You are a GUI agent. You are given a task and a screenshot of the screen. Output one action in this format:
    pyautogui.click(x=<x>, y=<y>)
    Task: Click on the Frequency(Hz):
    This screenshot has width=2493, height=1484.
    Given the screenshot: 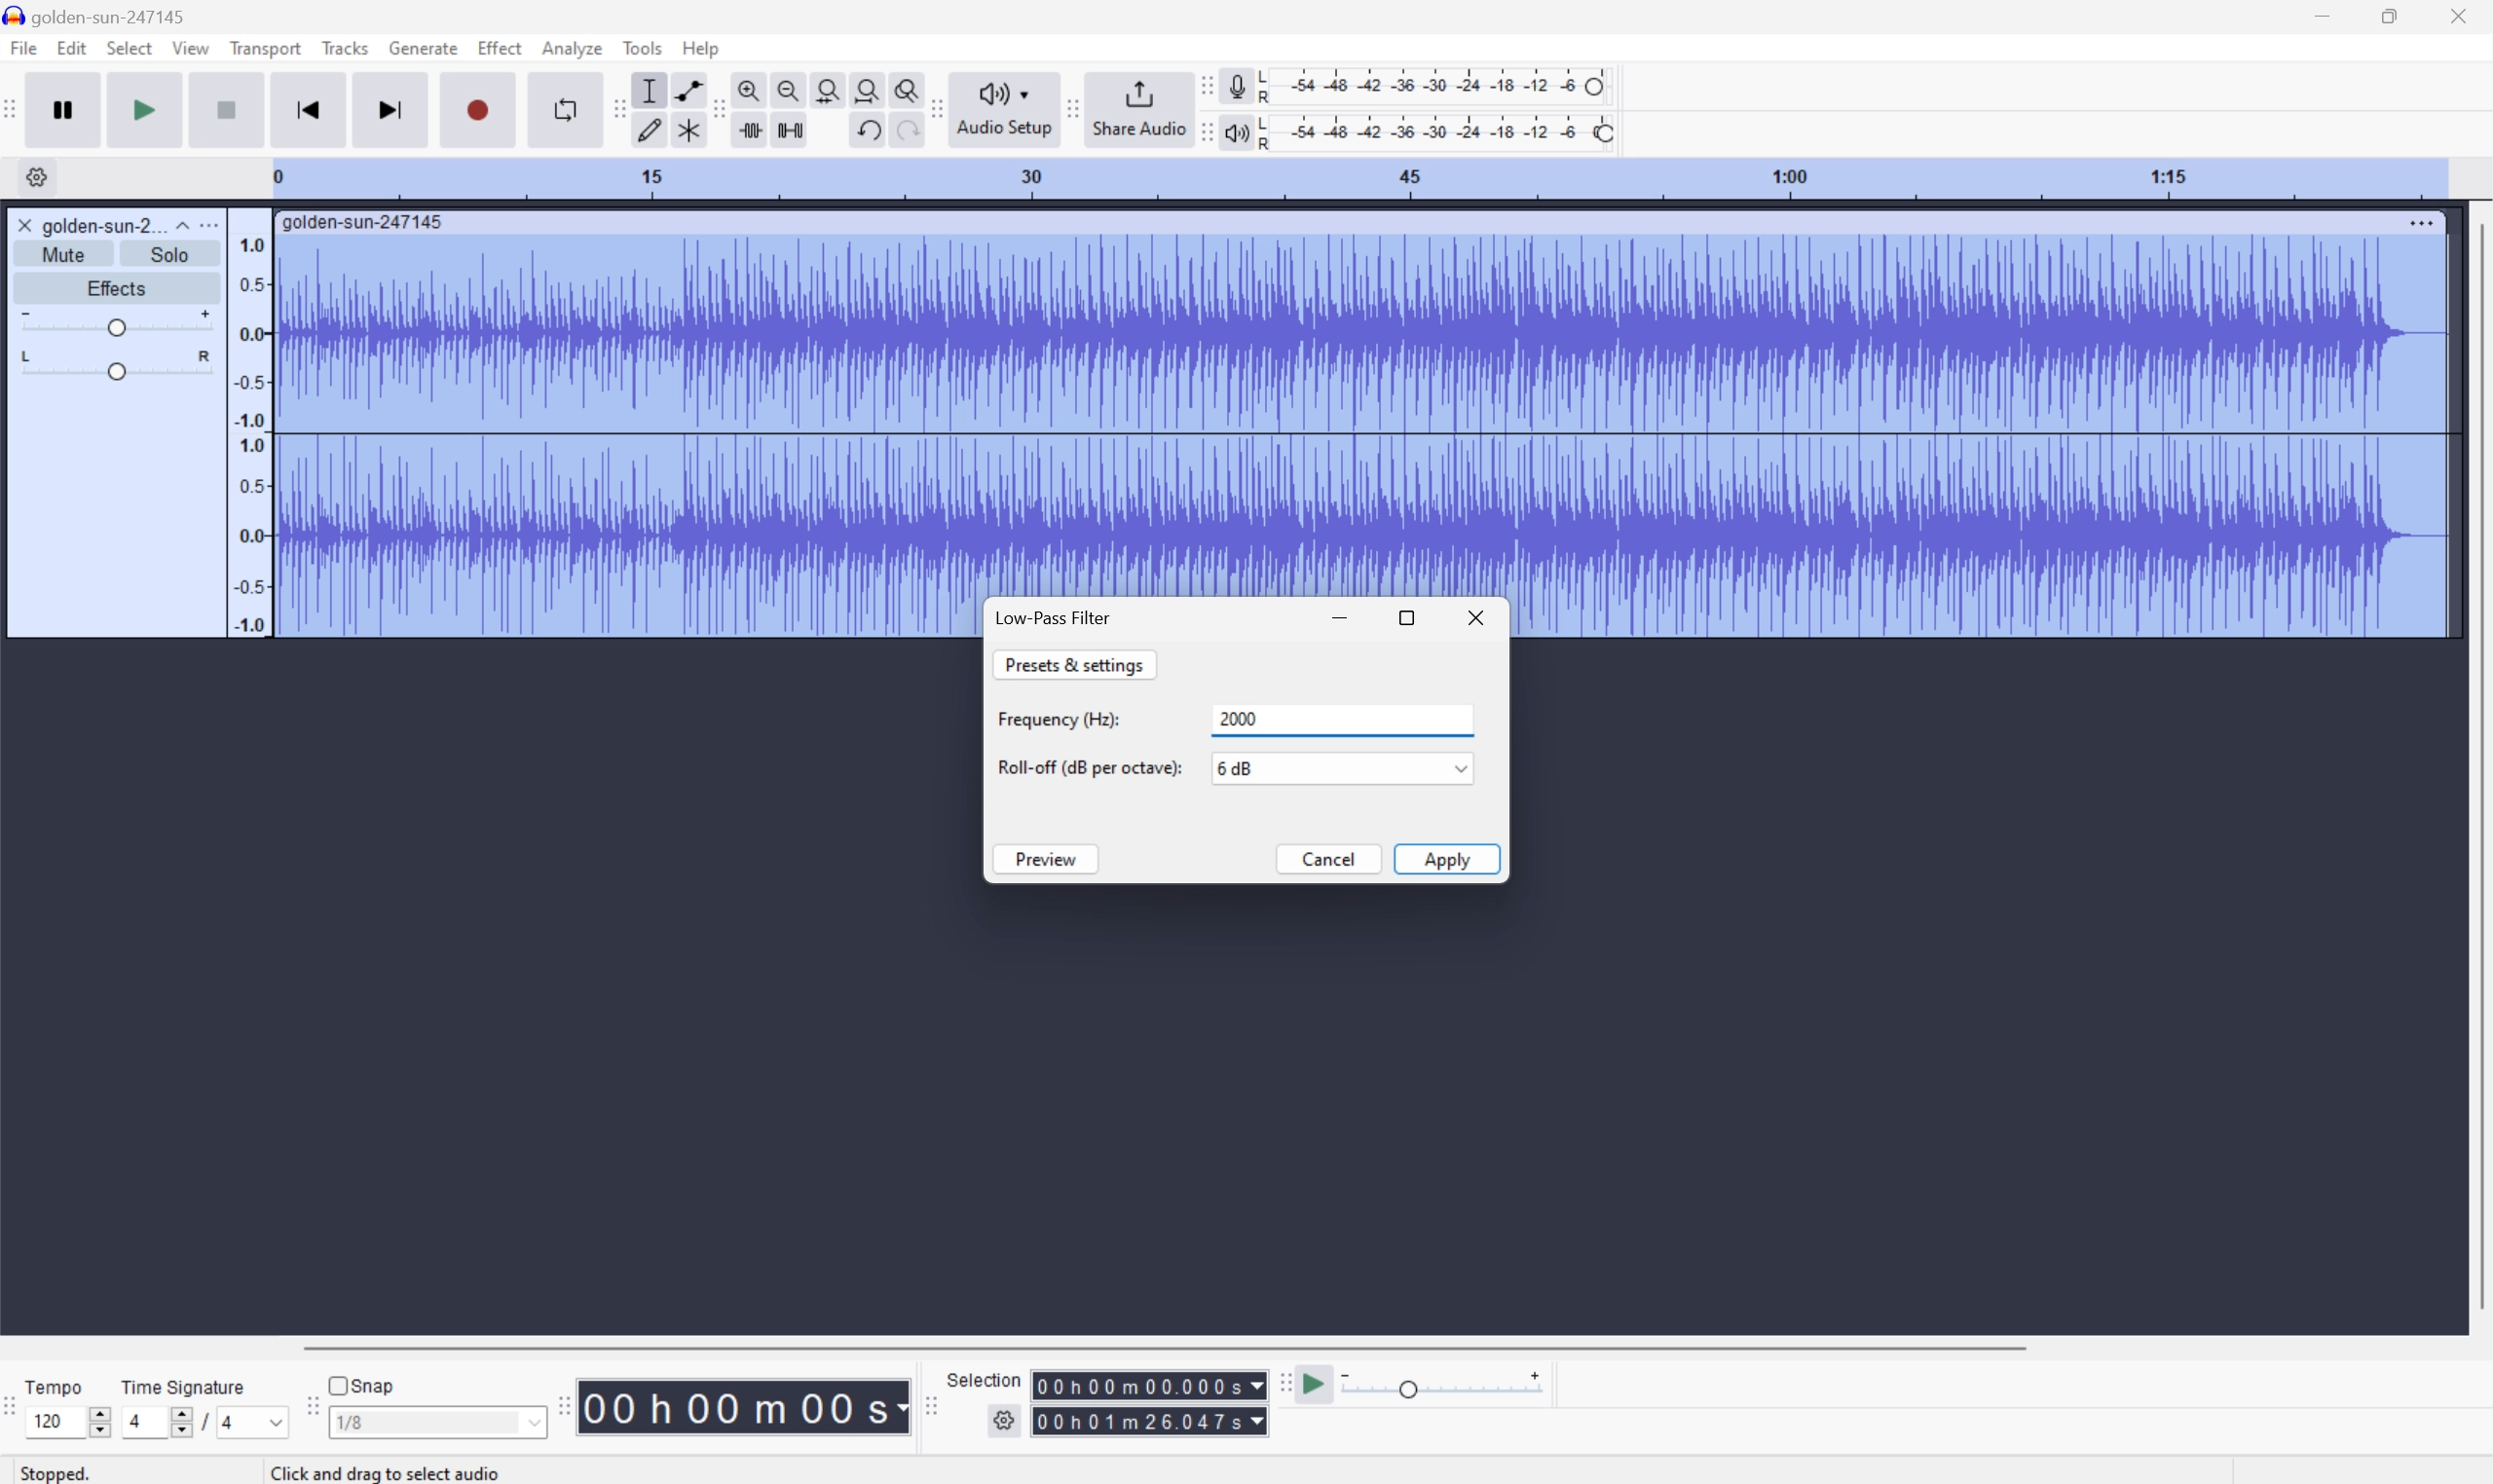 What is the action you would take?
    pyautogui.click(x=1060, y=719)
    